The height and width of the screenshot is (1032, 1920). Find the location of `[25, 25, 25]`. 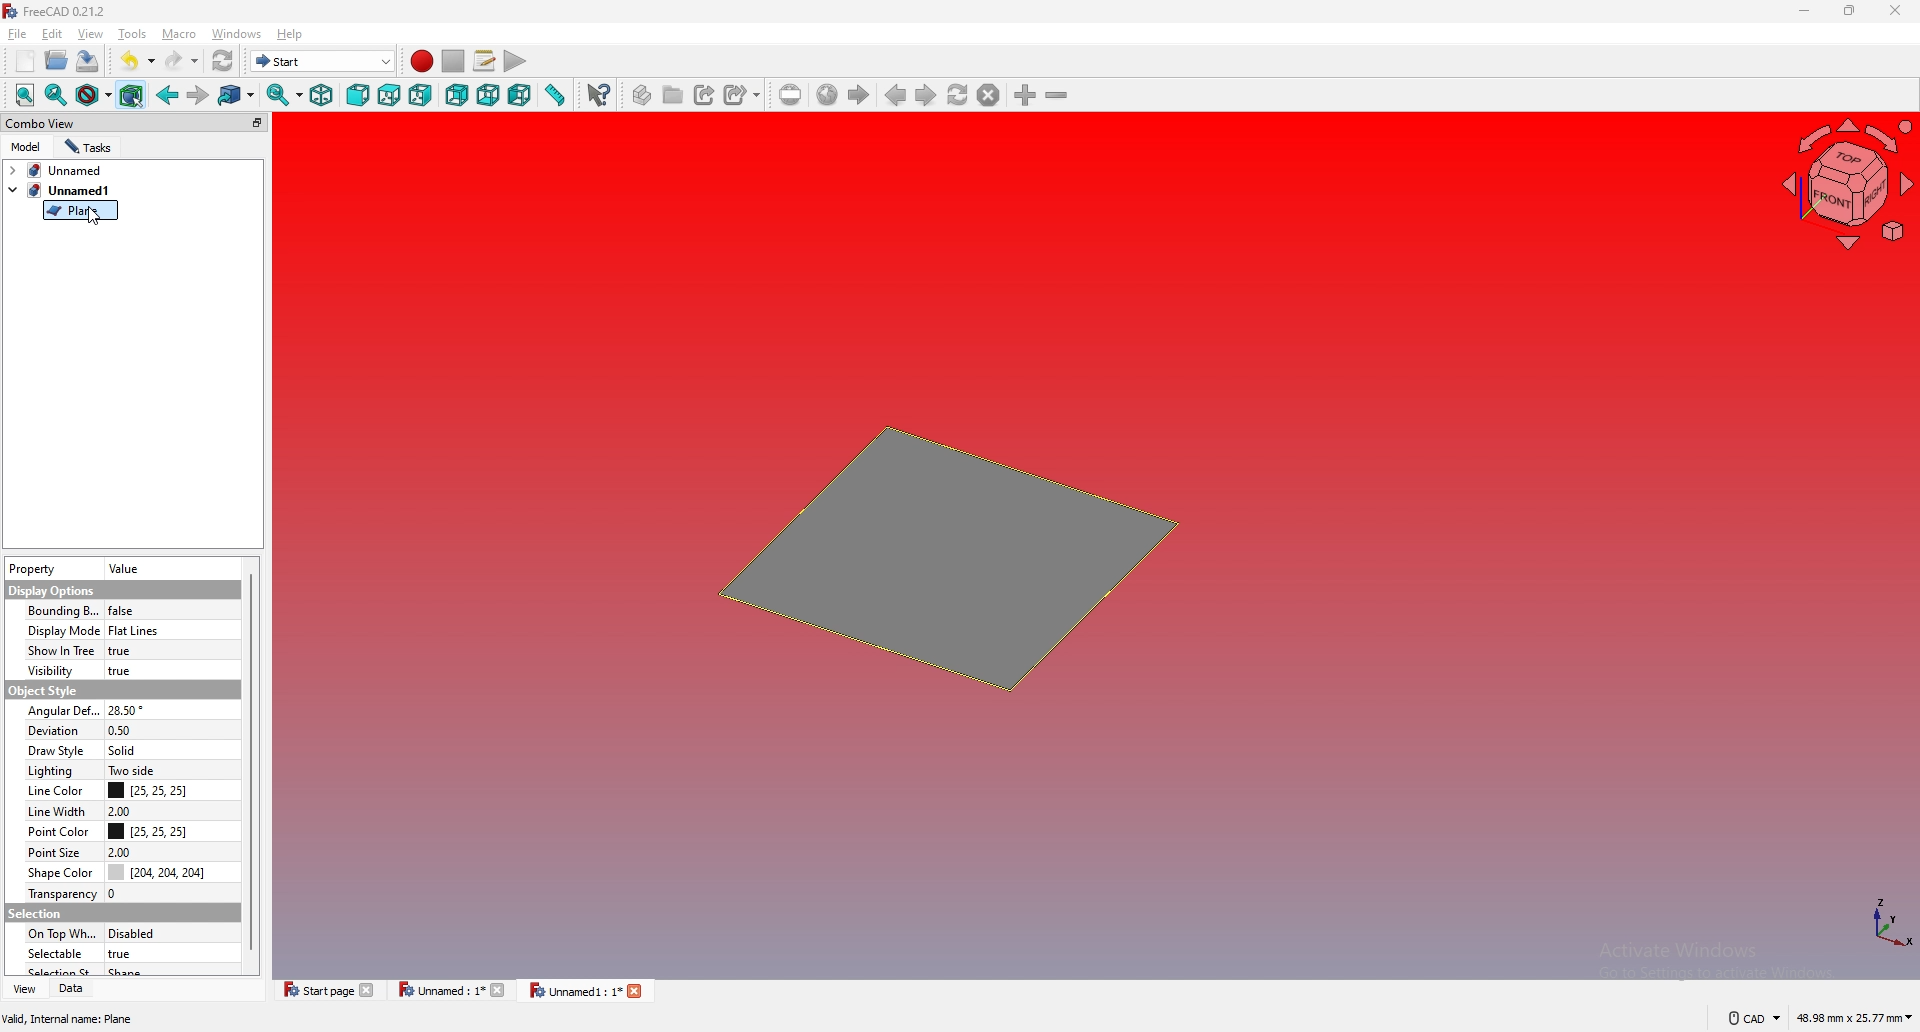

[25, 25, 25] is located at coordinates (152, 791).